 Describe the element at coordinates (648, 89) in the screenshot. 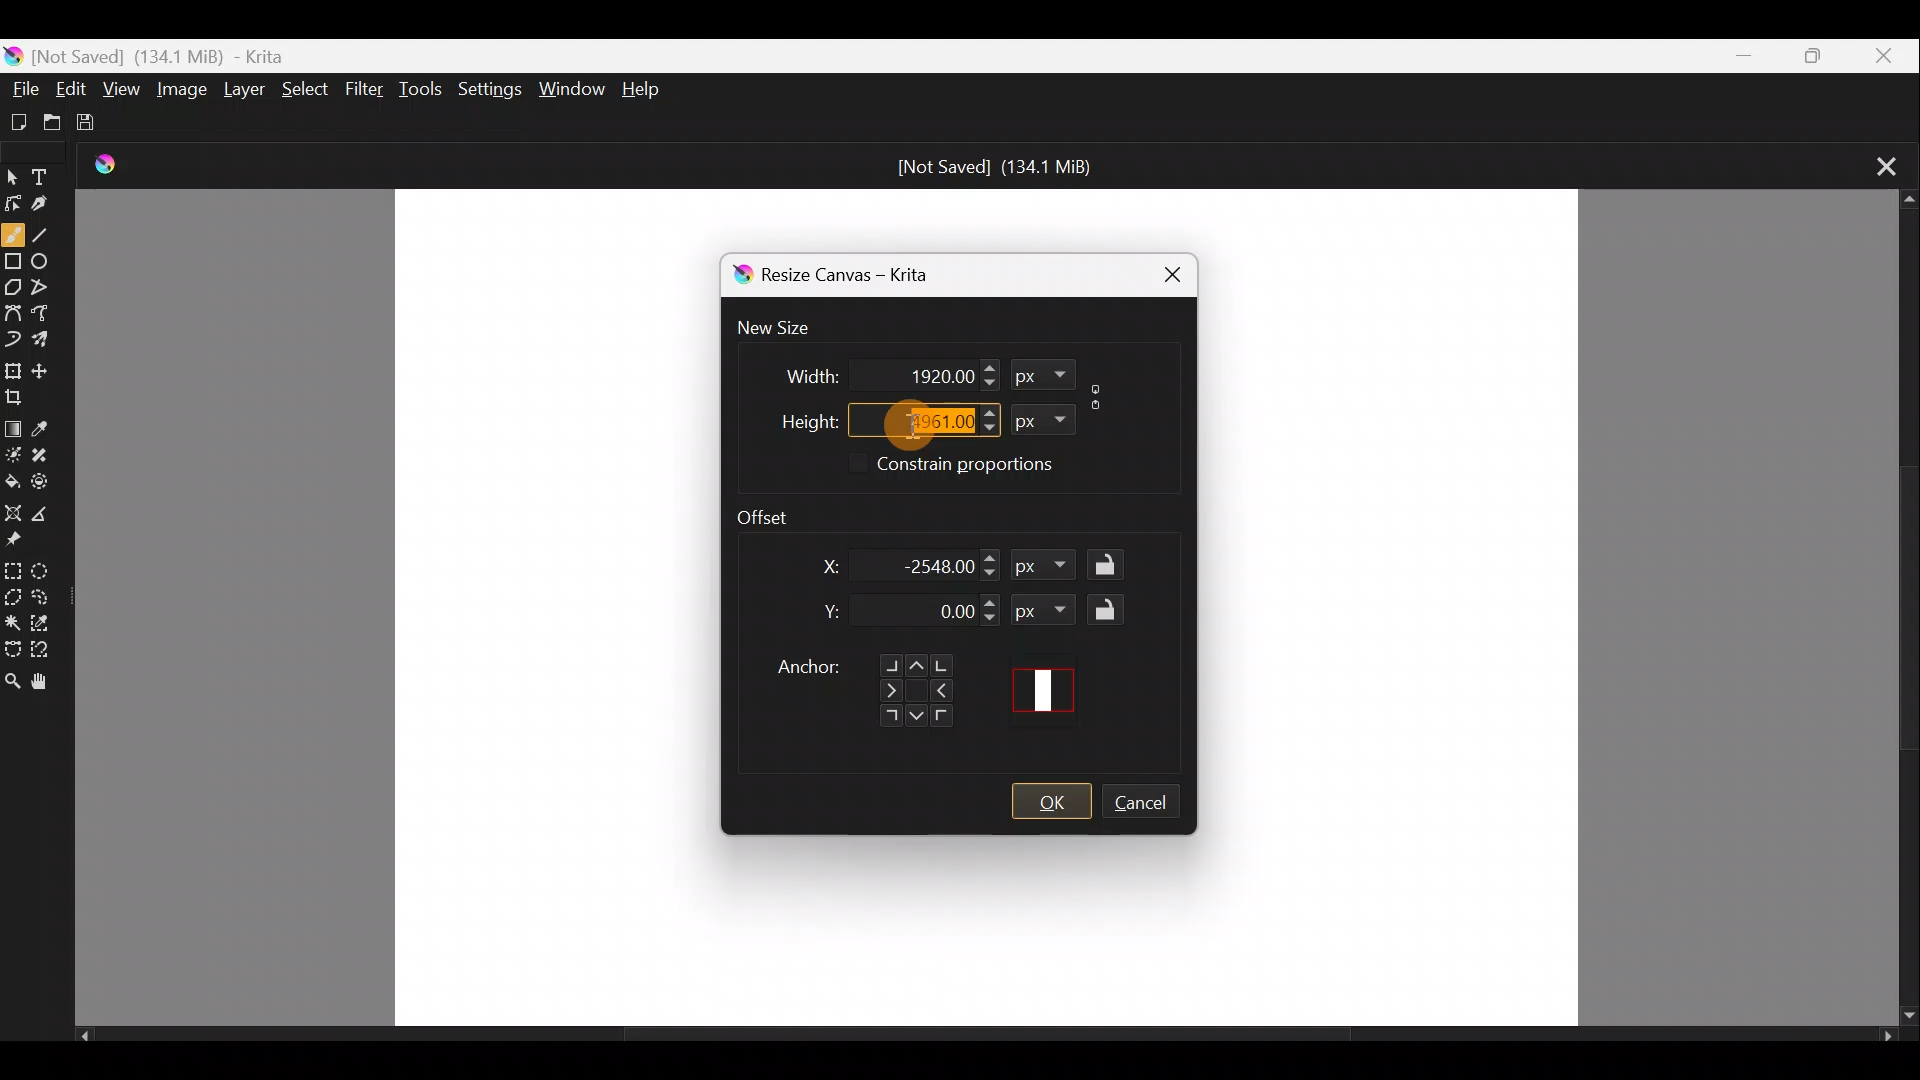

I see `Help` at that location.